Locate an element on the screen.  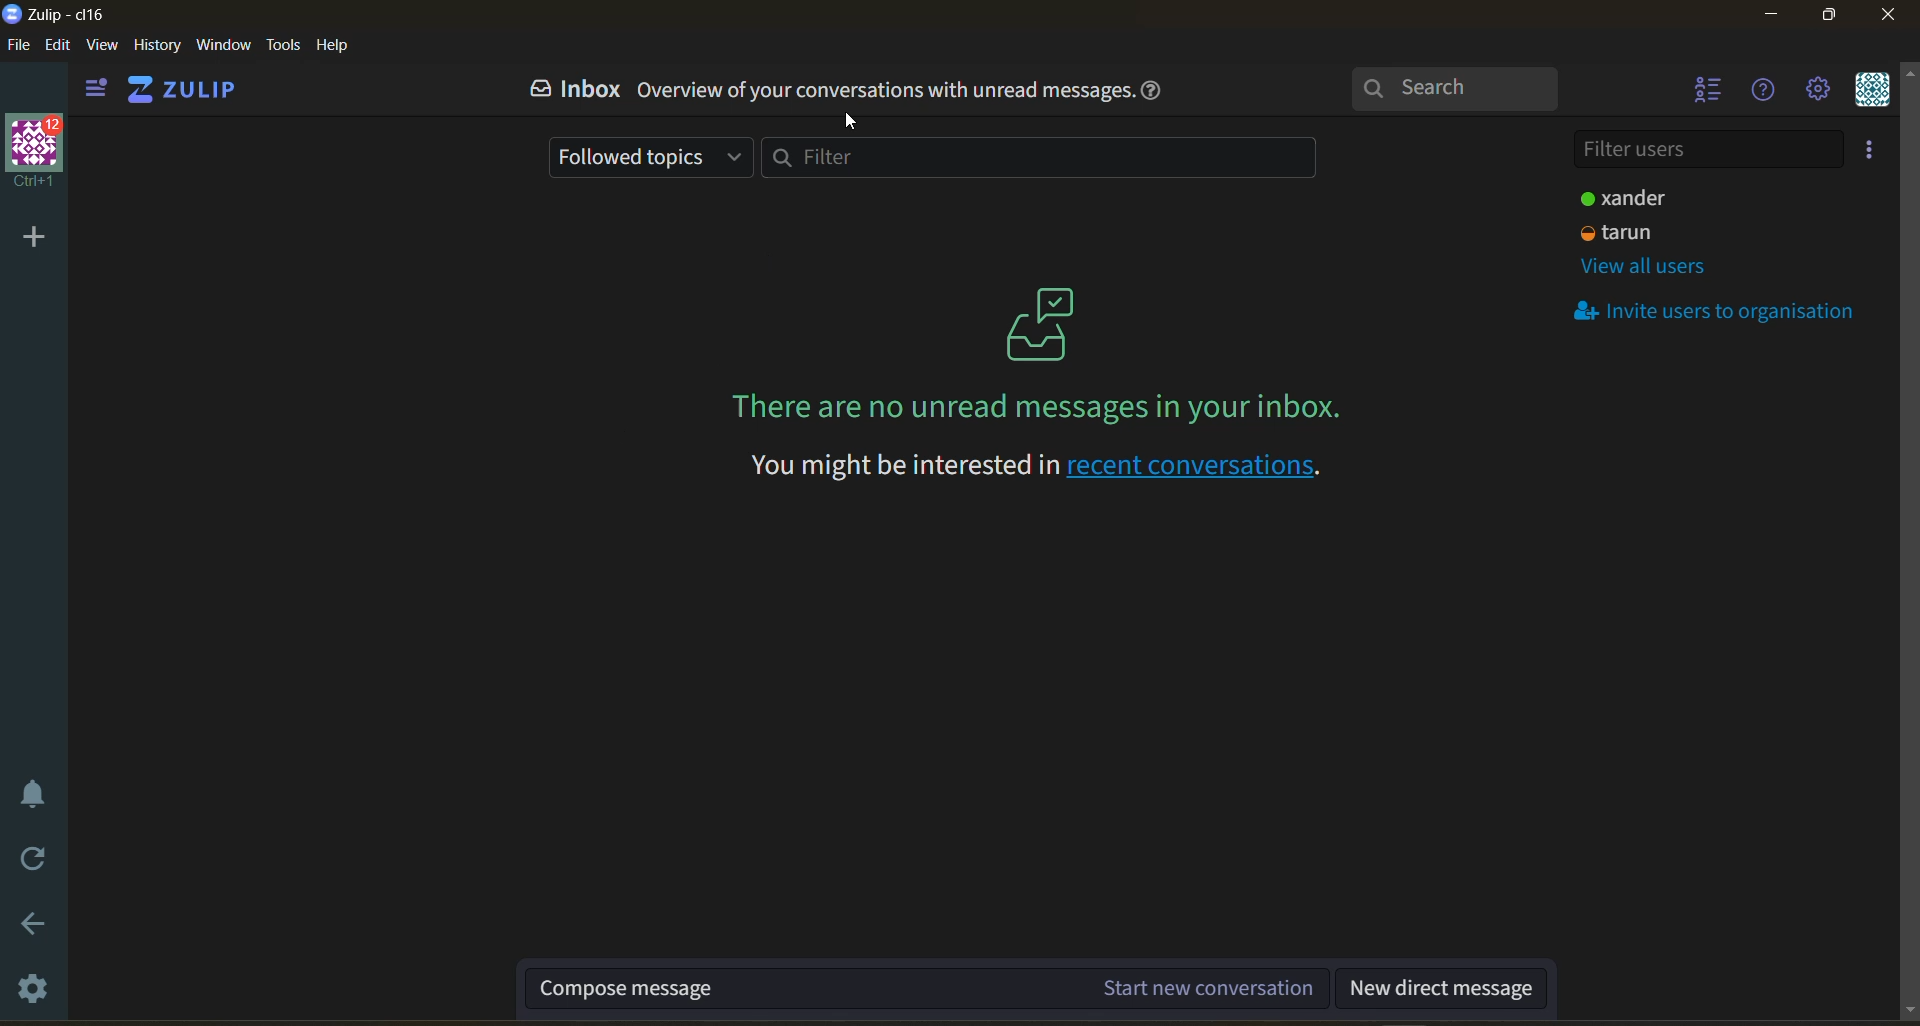
hide user list is located at coordinates (1711, 91).